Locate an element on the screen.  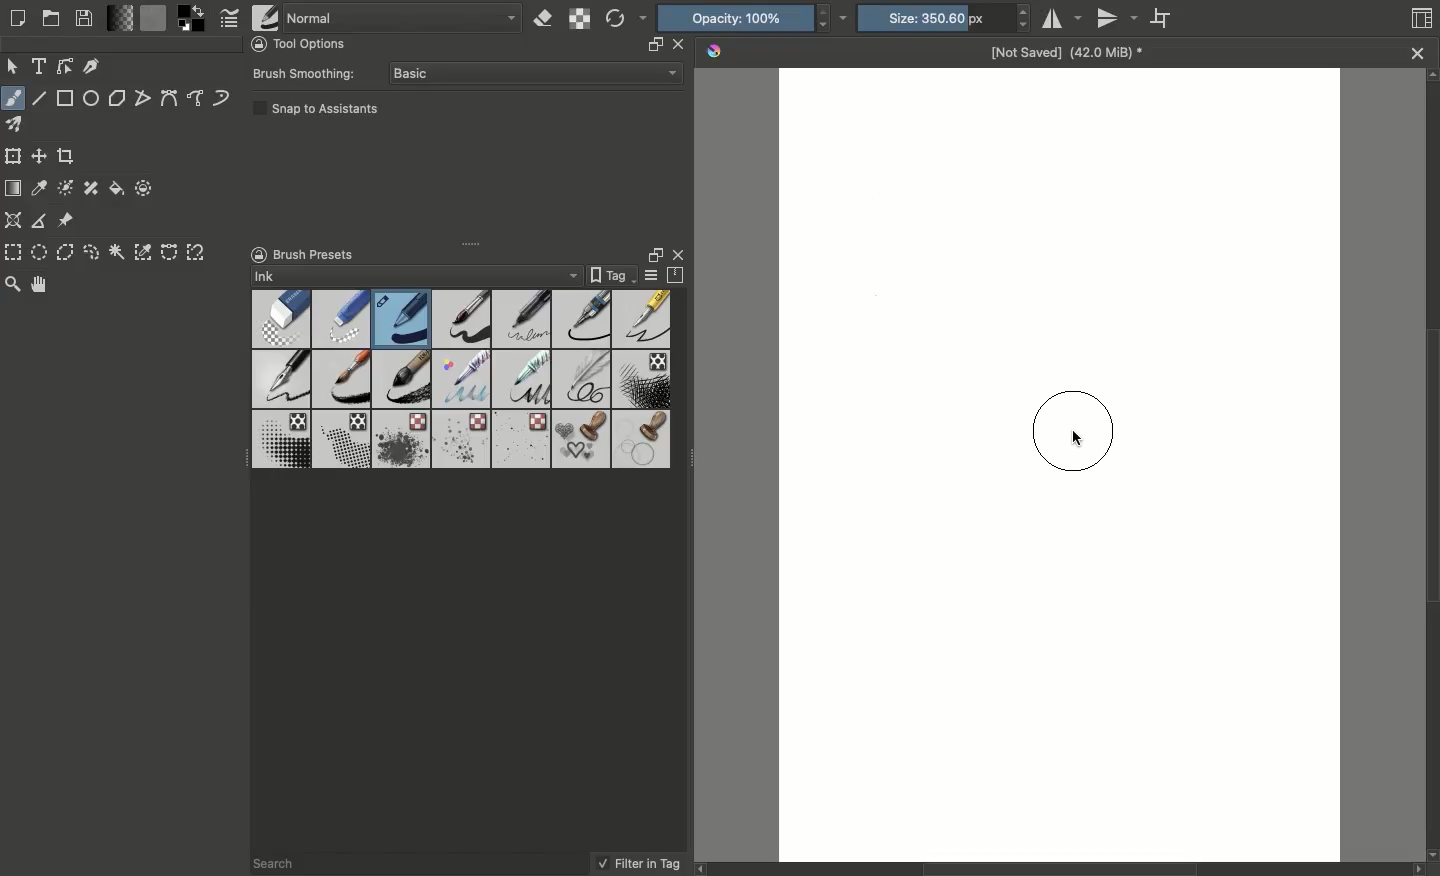
Close is located at coordinates (683, 254).